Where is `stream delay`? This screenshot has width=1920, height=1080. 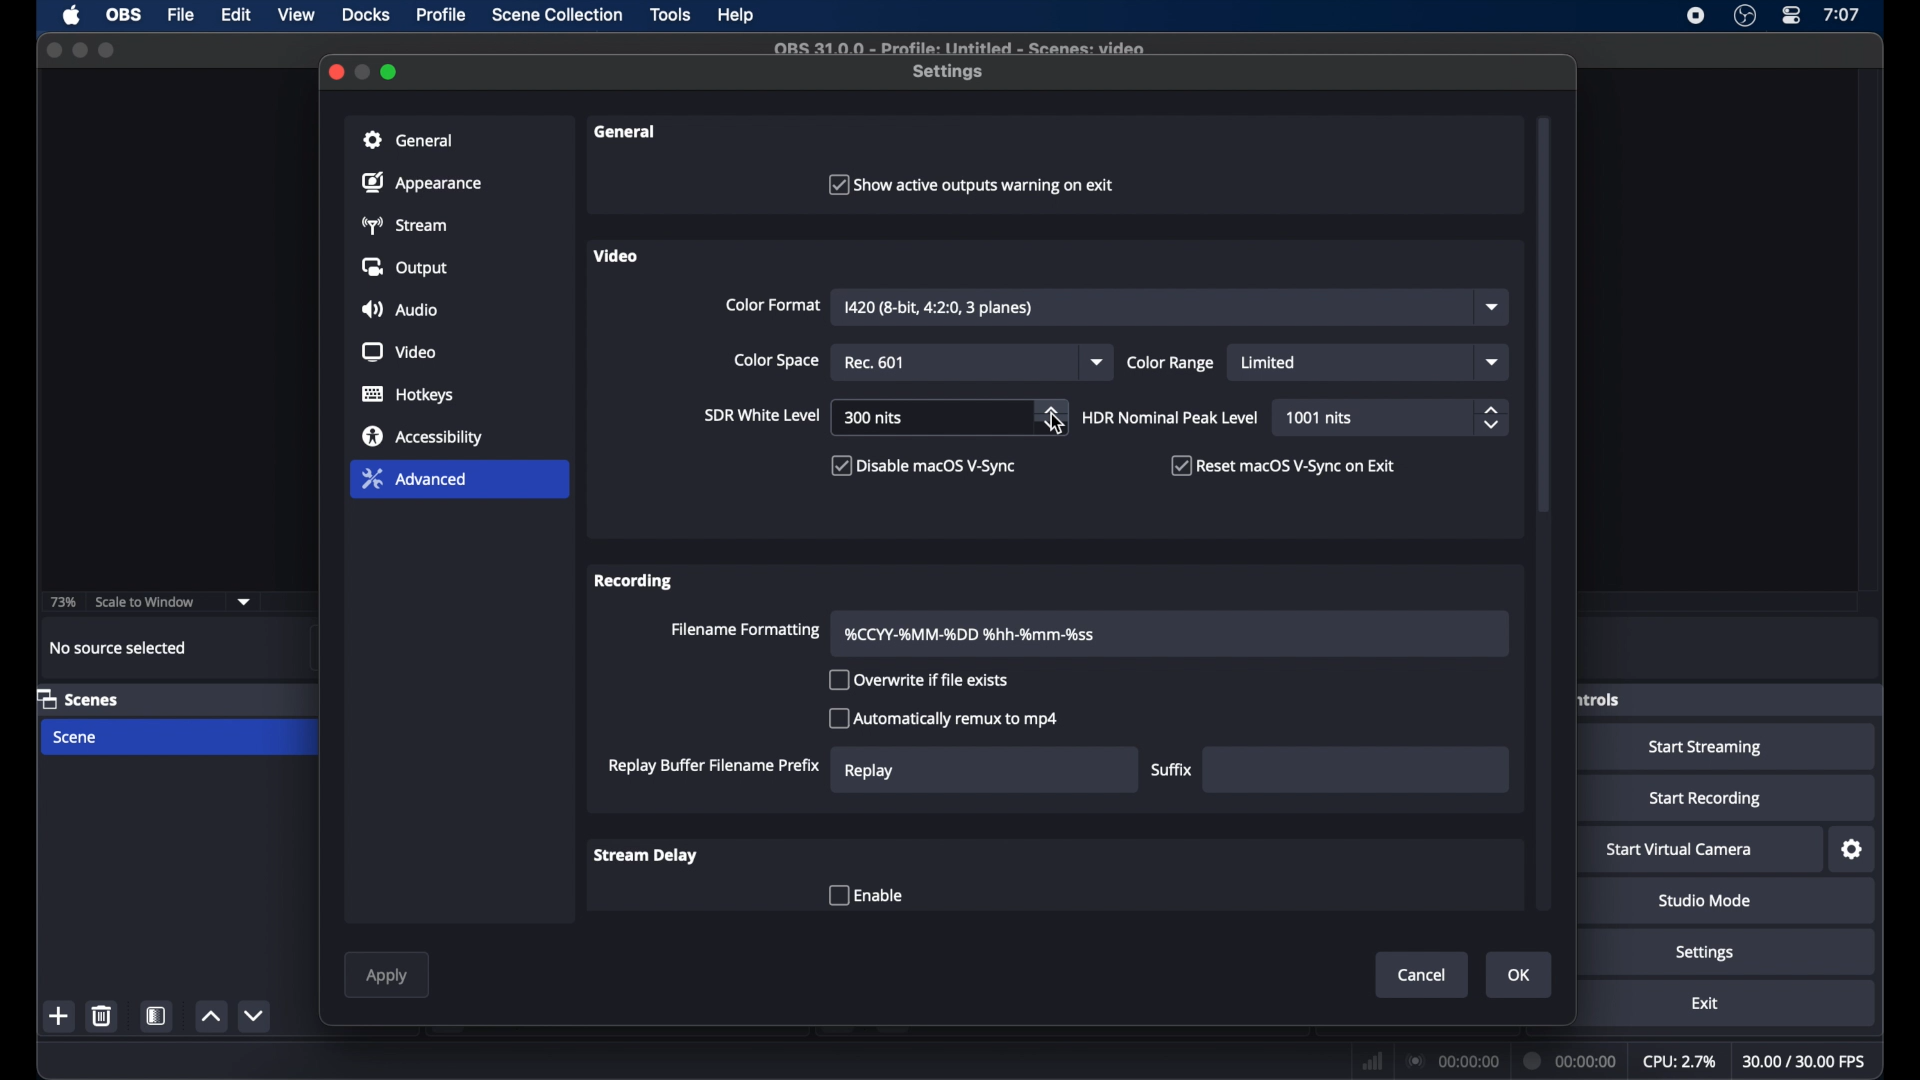 stream delay is located at coordinates (646, 855).